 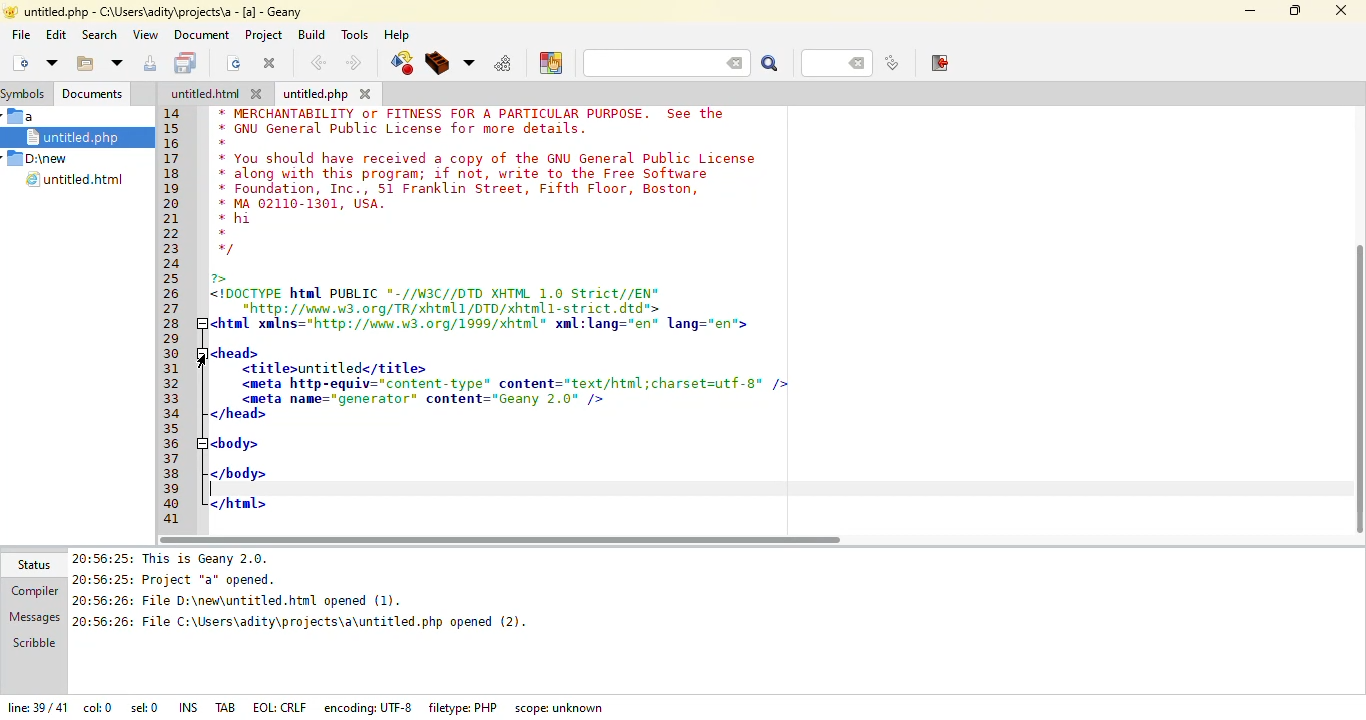 I want to click on horizontal scroll bar, so click(x=505, y=539).